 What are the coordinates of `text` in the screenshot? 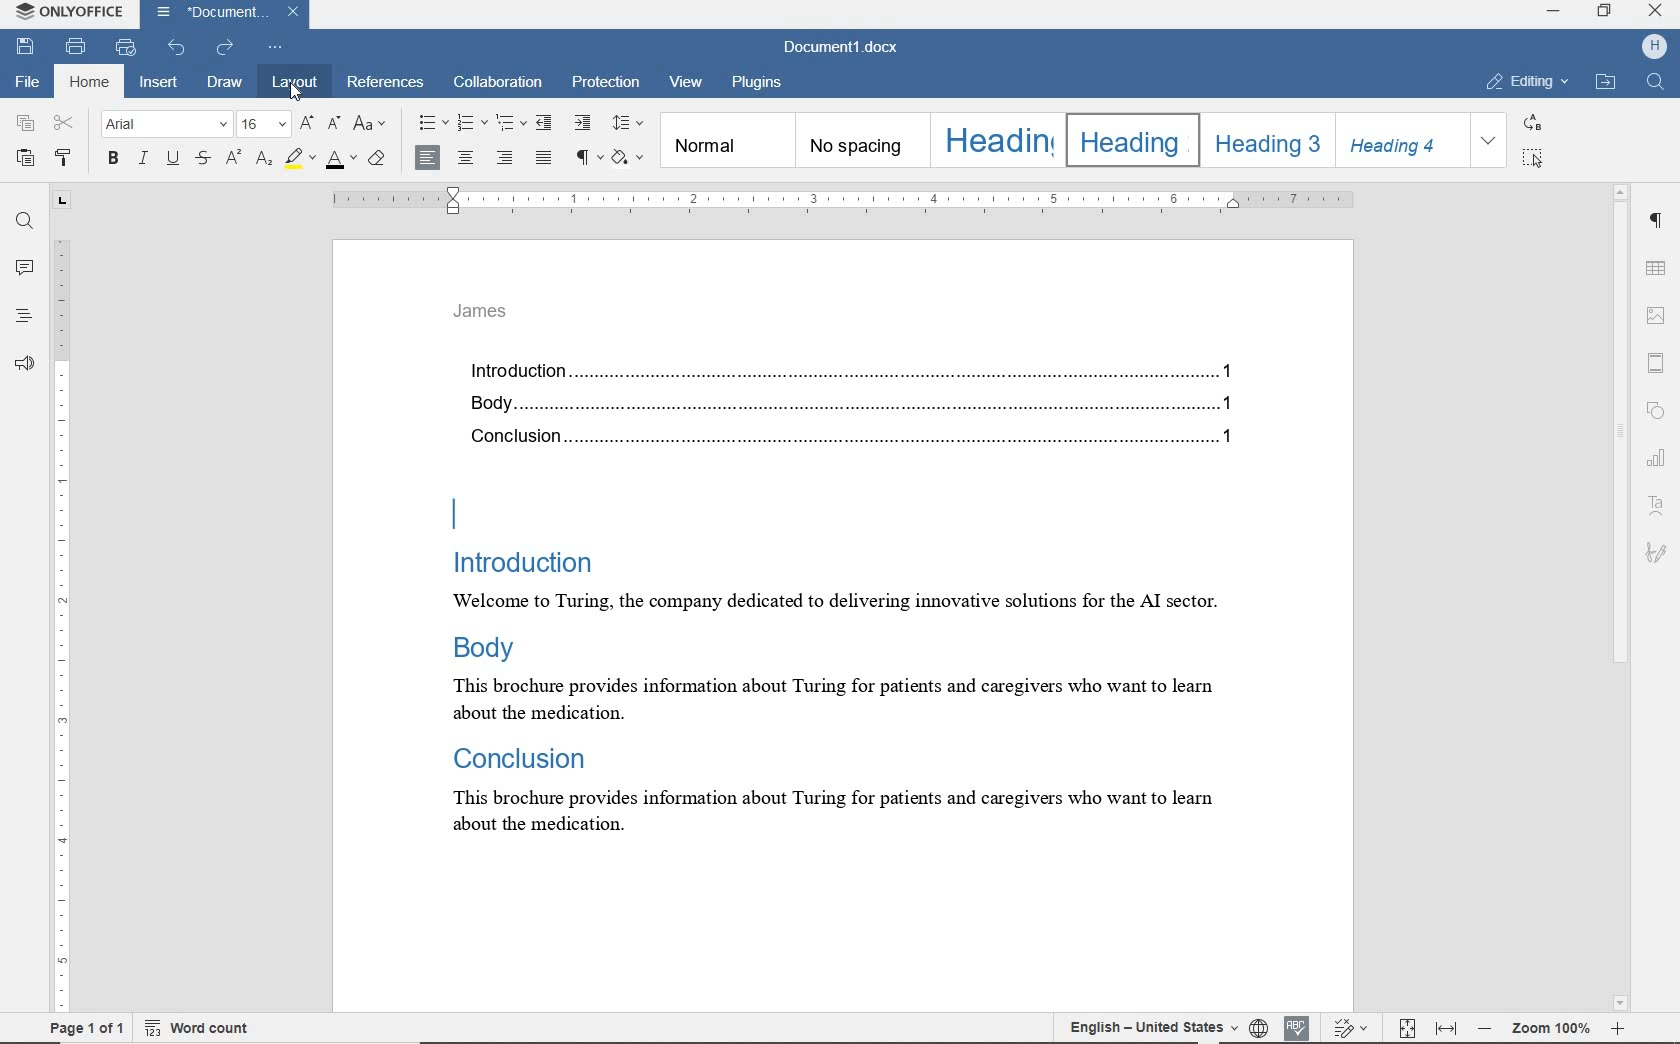 It's located at (862, 612).